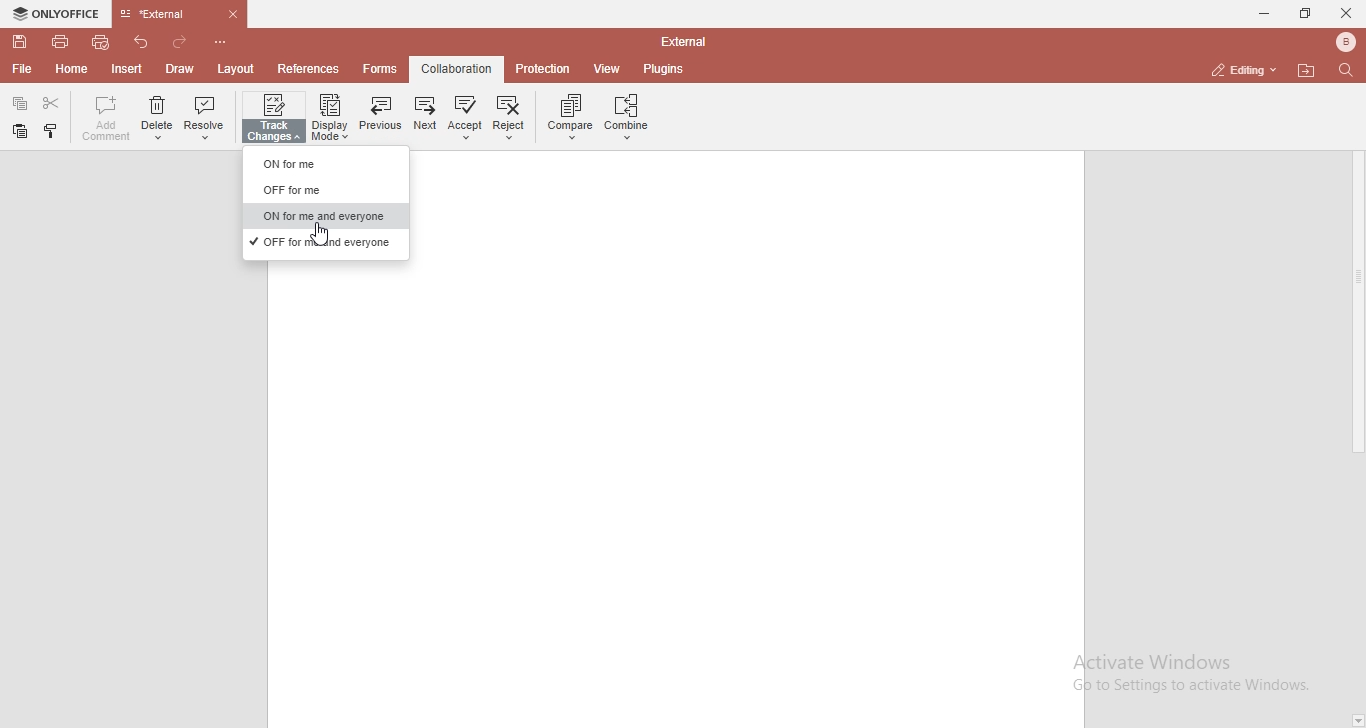 The width and height of the screenshot is (1366, 728). I want to click on page up, so click(1357, 92).